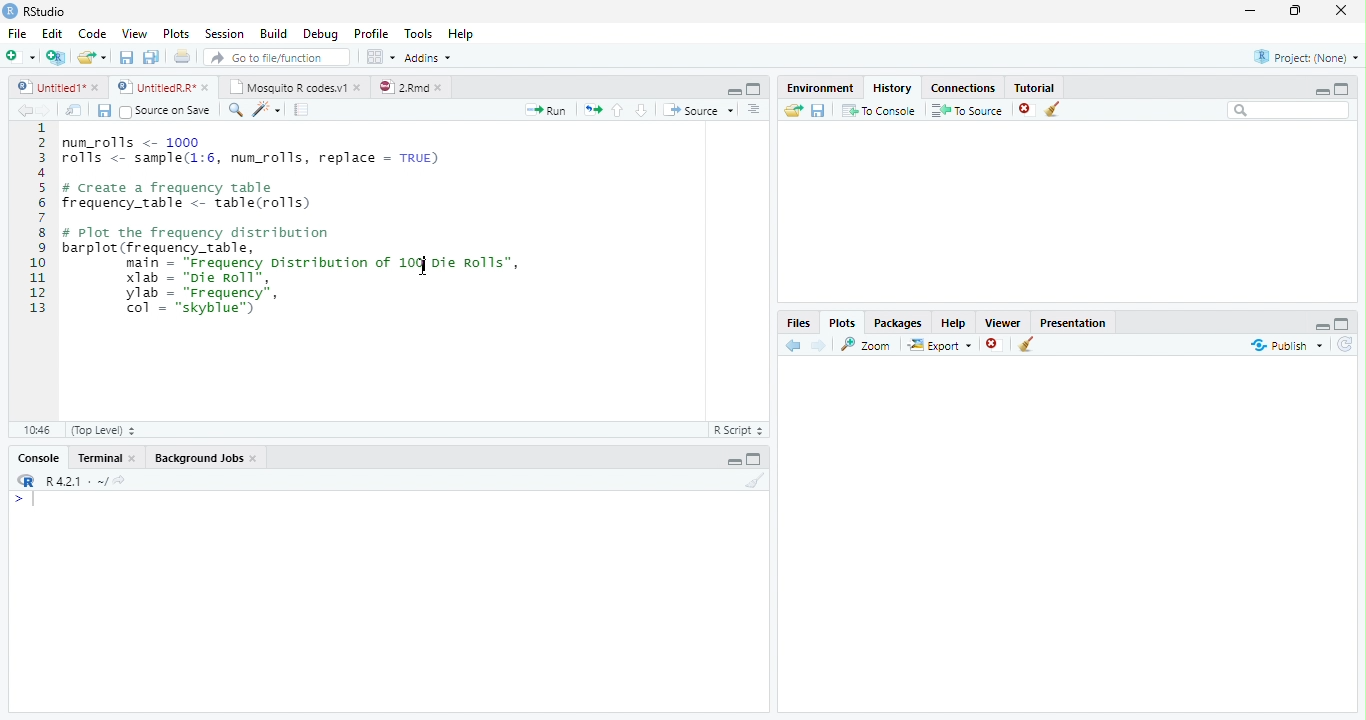  Describe the element at coordinates (1034, 86) in the screenshot. I see `Tutorial` at that location.